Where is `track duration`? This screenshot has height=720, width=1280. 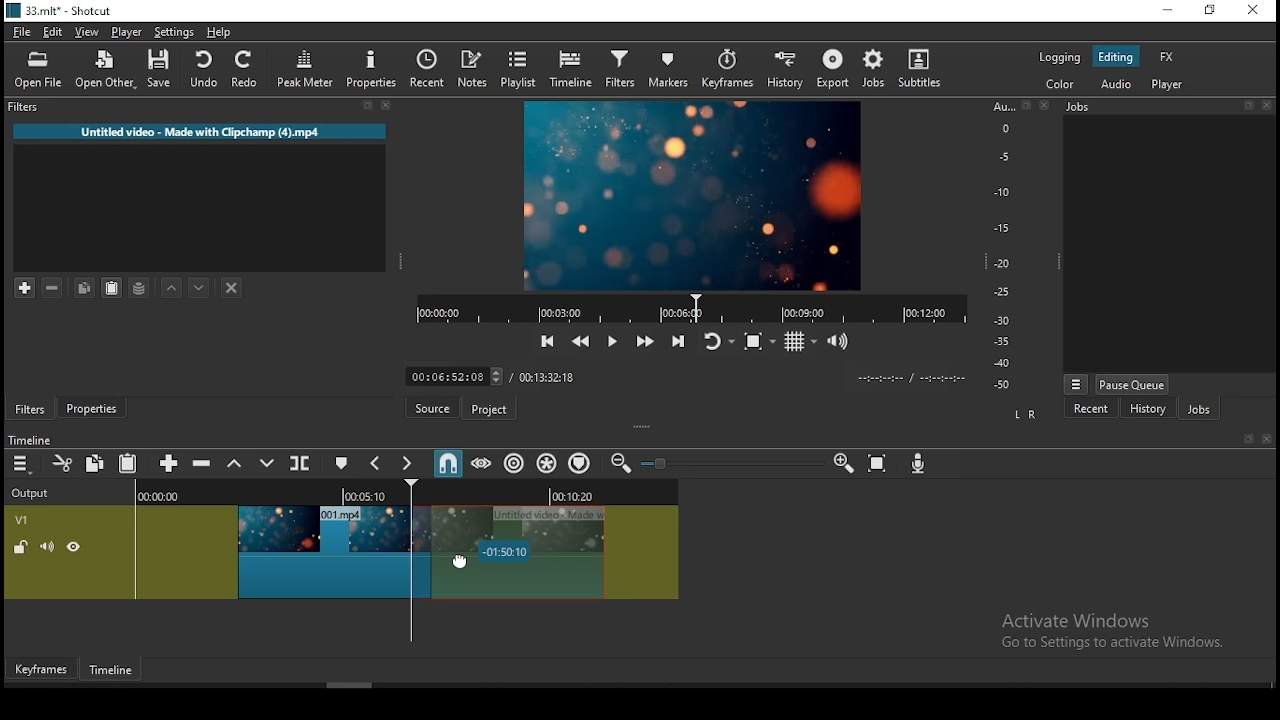
track duration is located at coordinates (550, 376).